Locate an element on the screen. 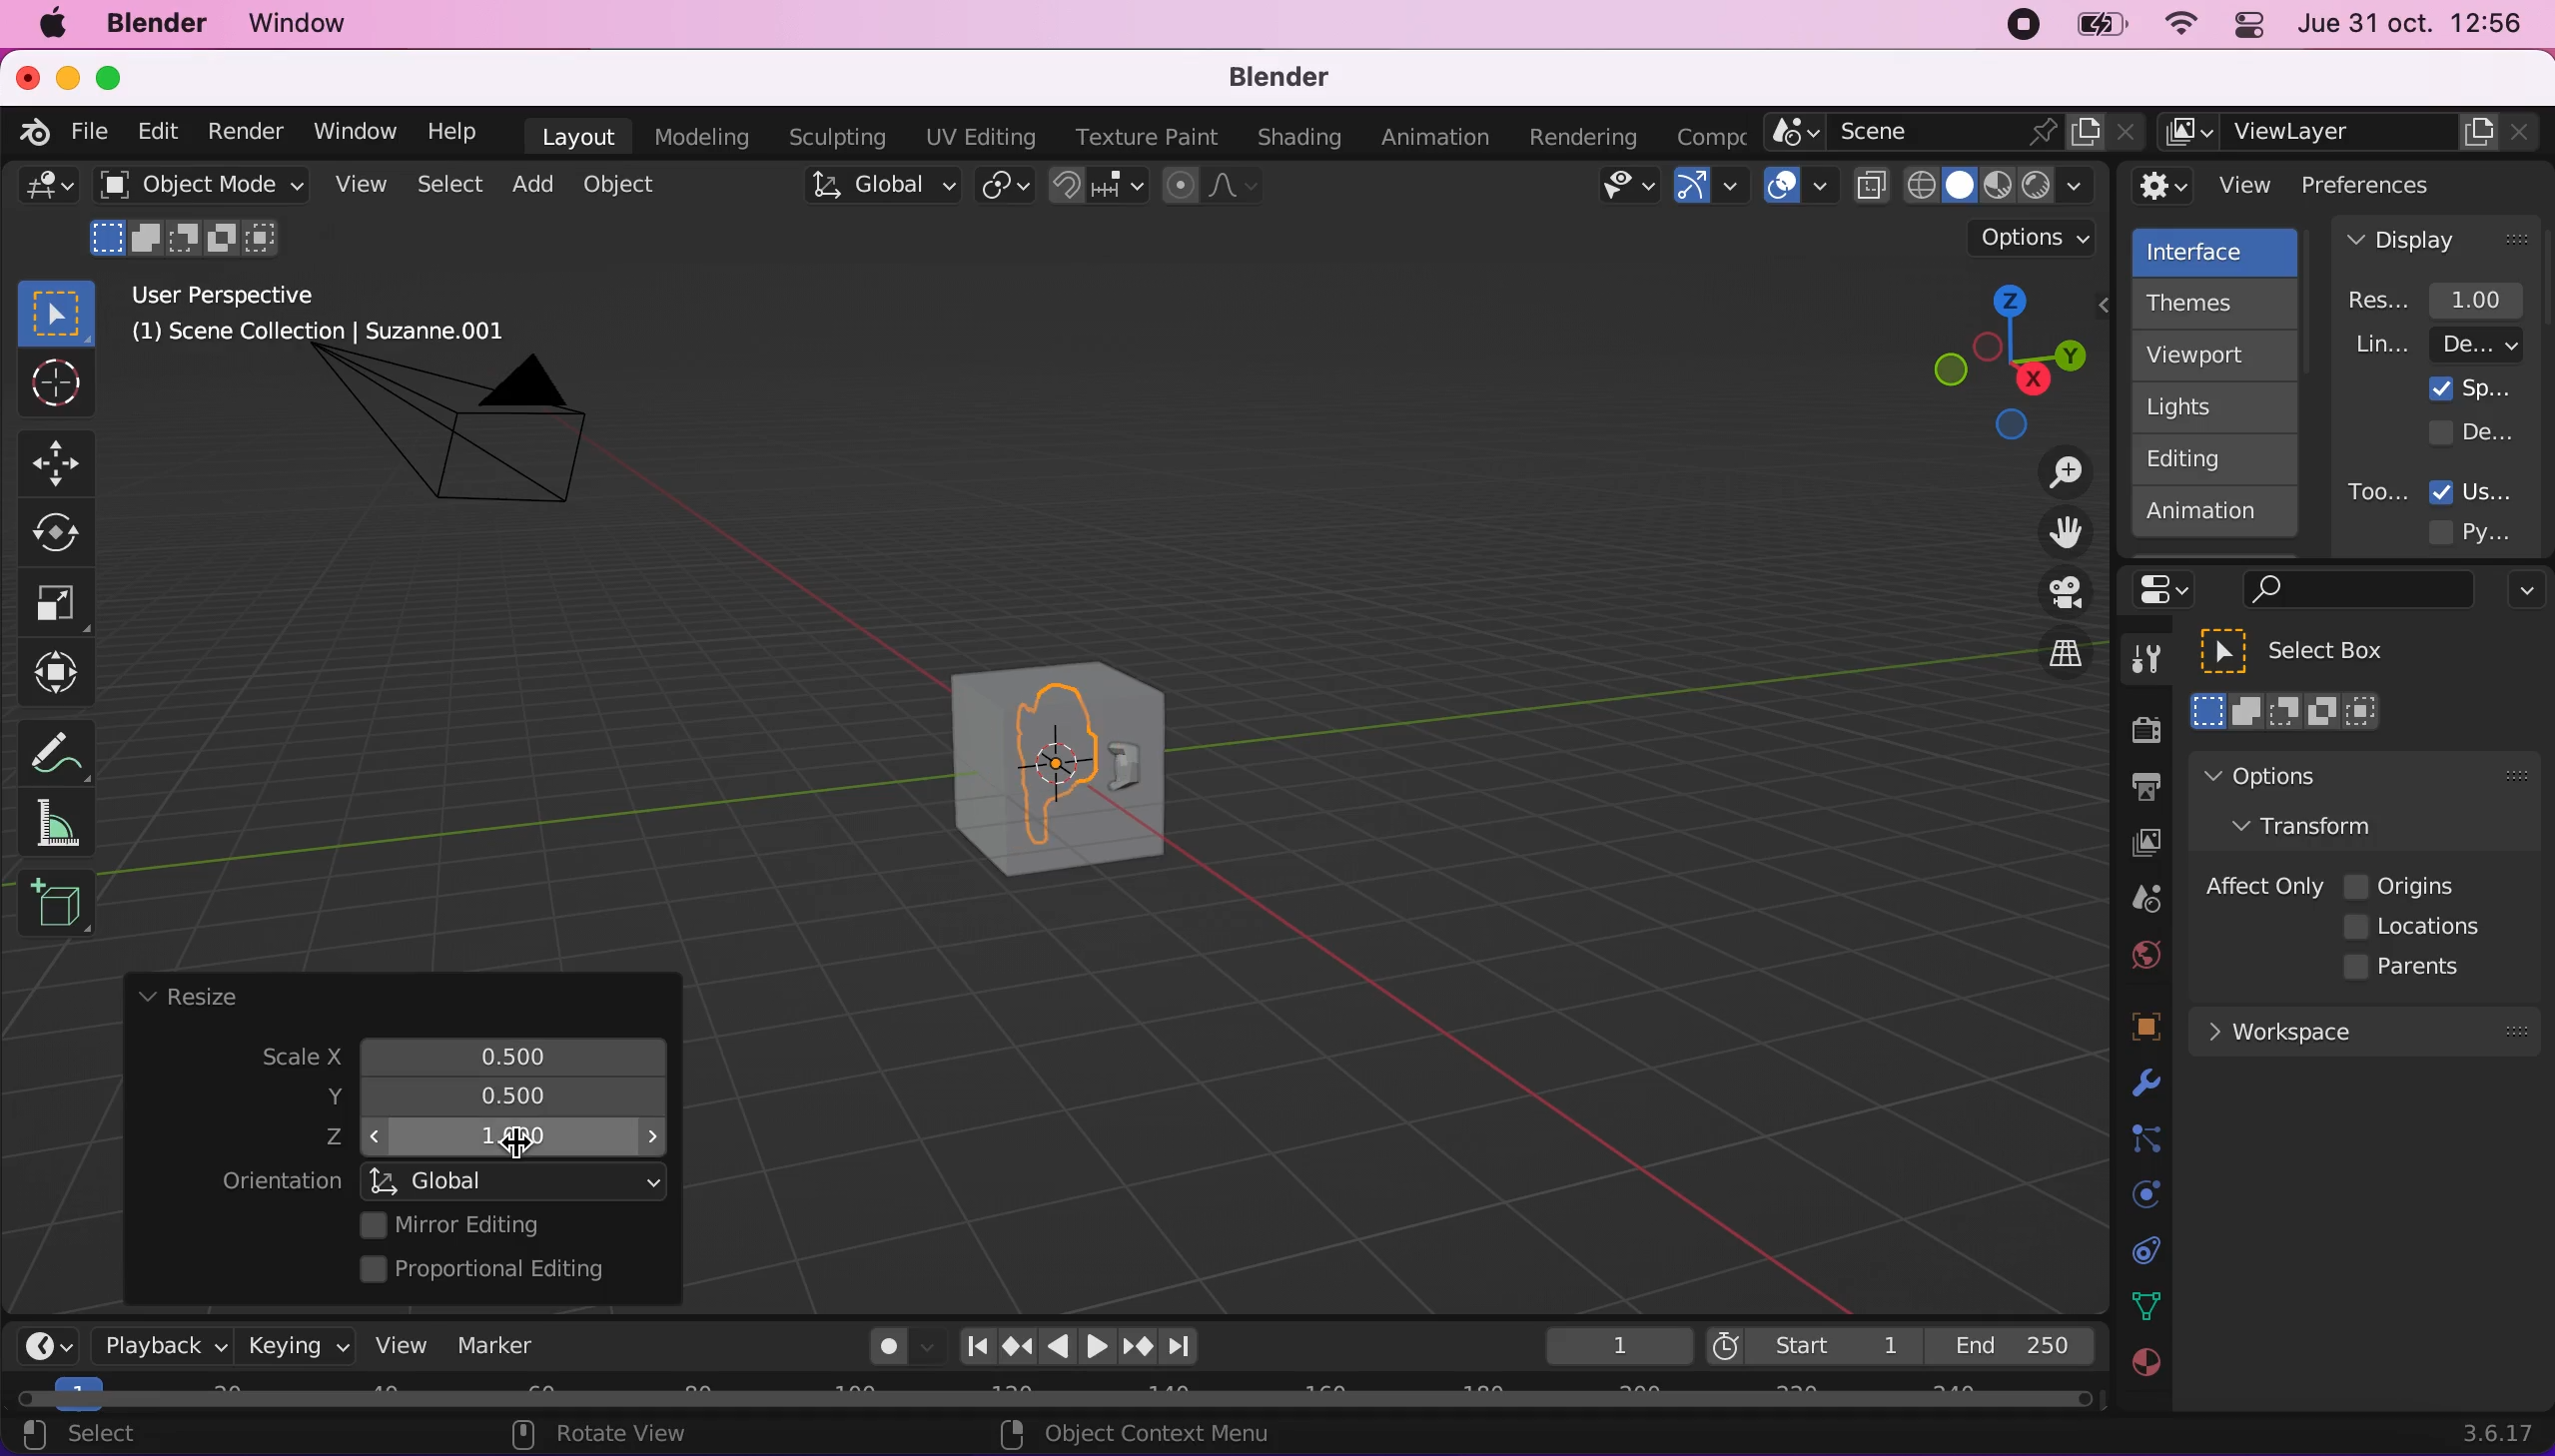 The image size is (2555, 1456). scale x is located at coordinates (508, 1050).